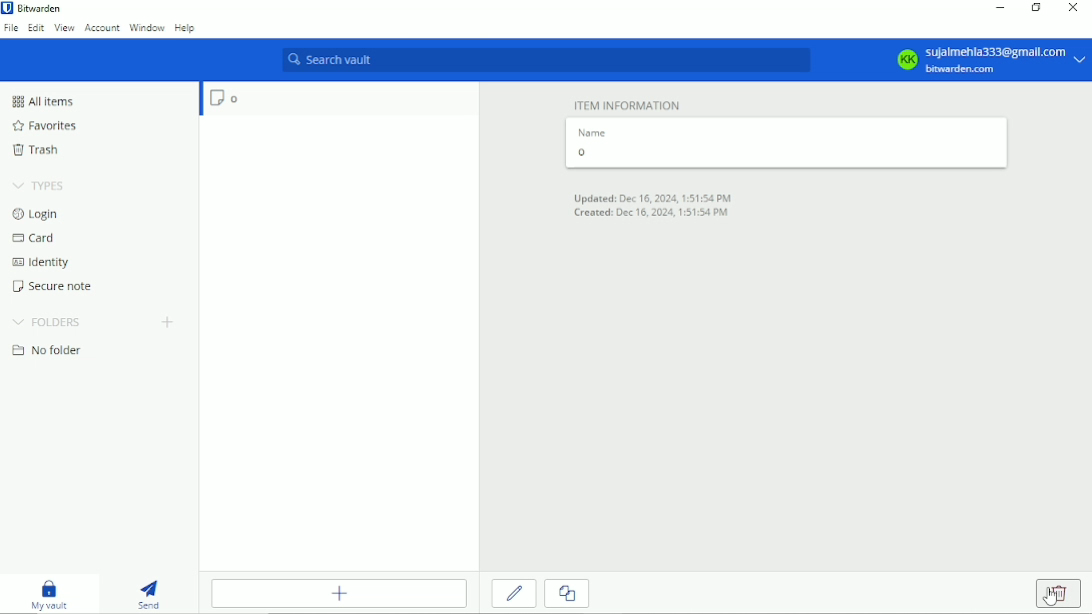 The width and height of the screenshot is (1092, 614). Describe the element at coordinates (36, 239) in the screenshot. I see `Card` at that location.